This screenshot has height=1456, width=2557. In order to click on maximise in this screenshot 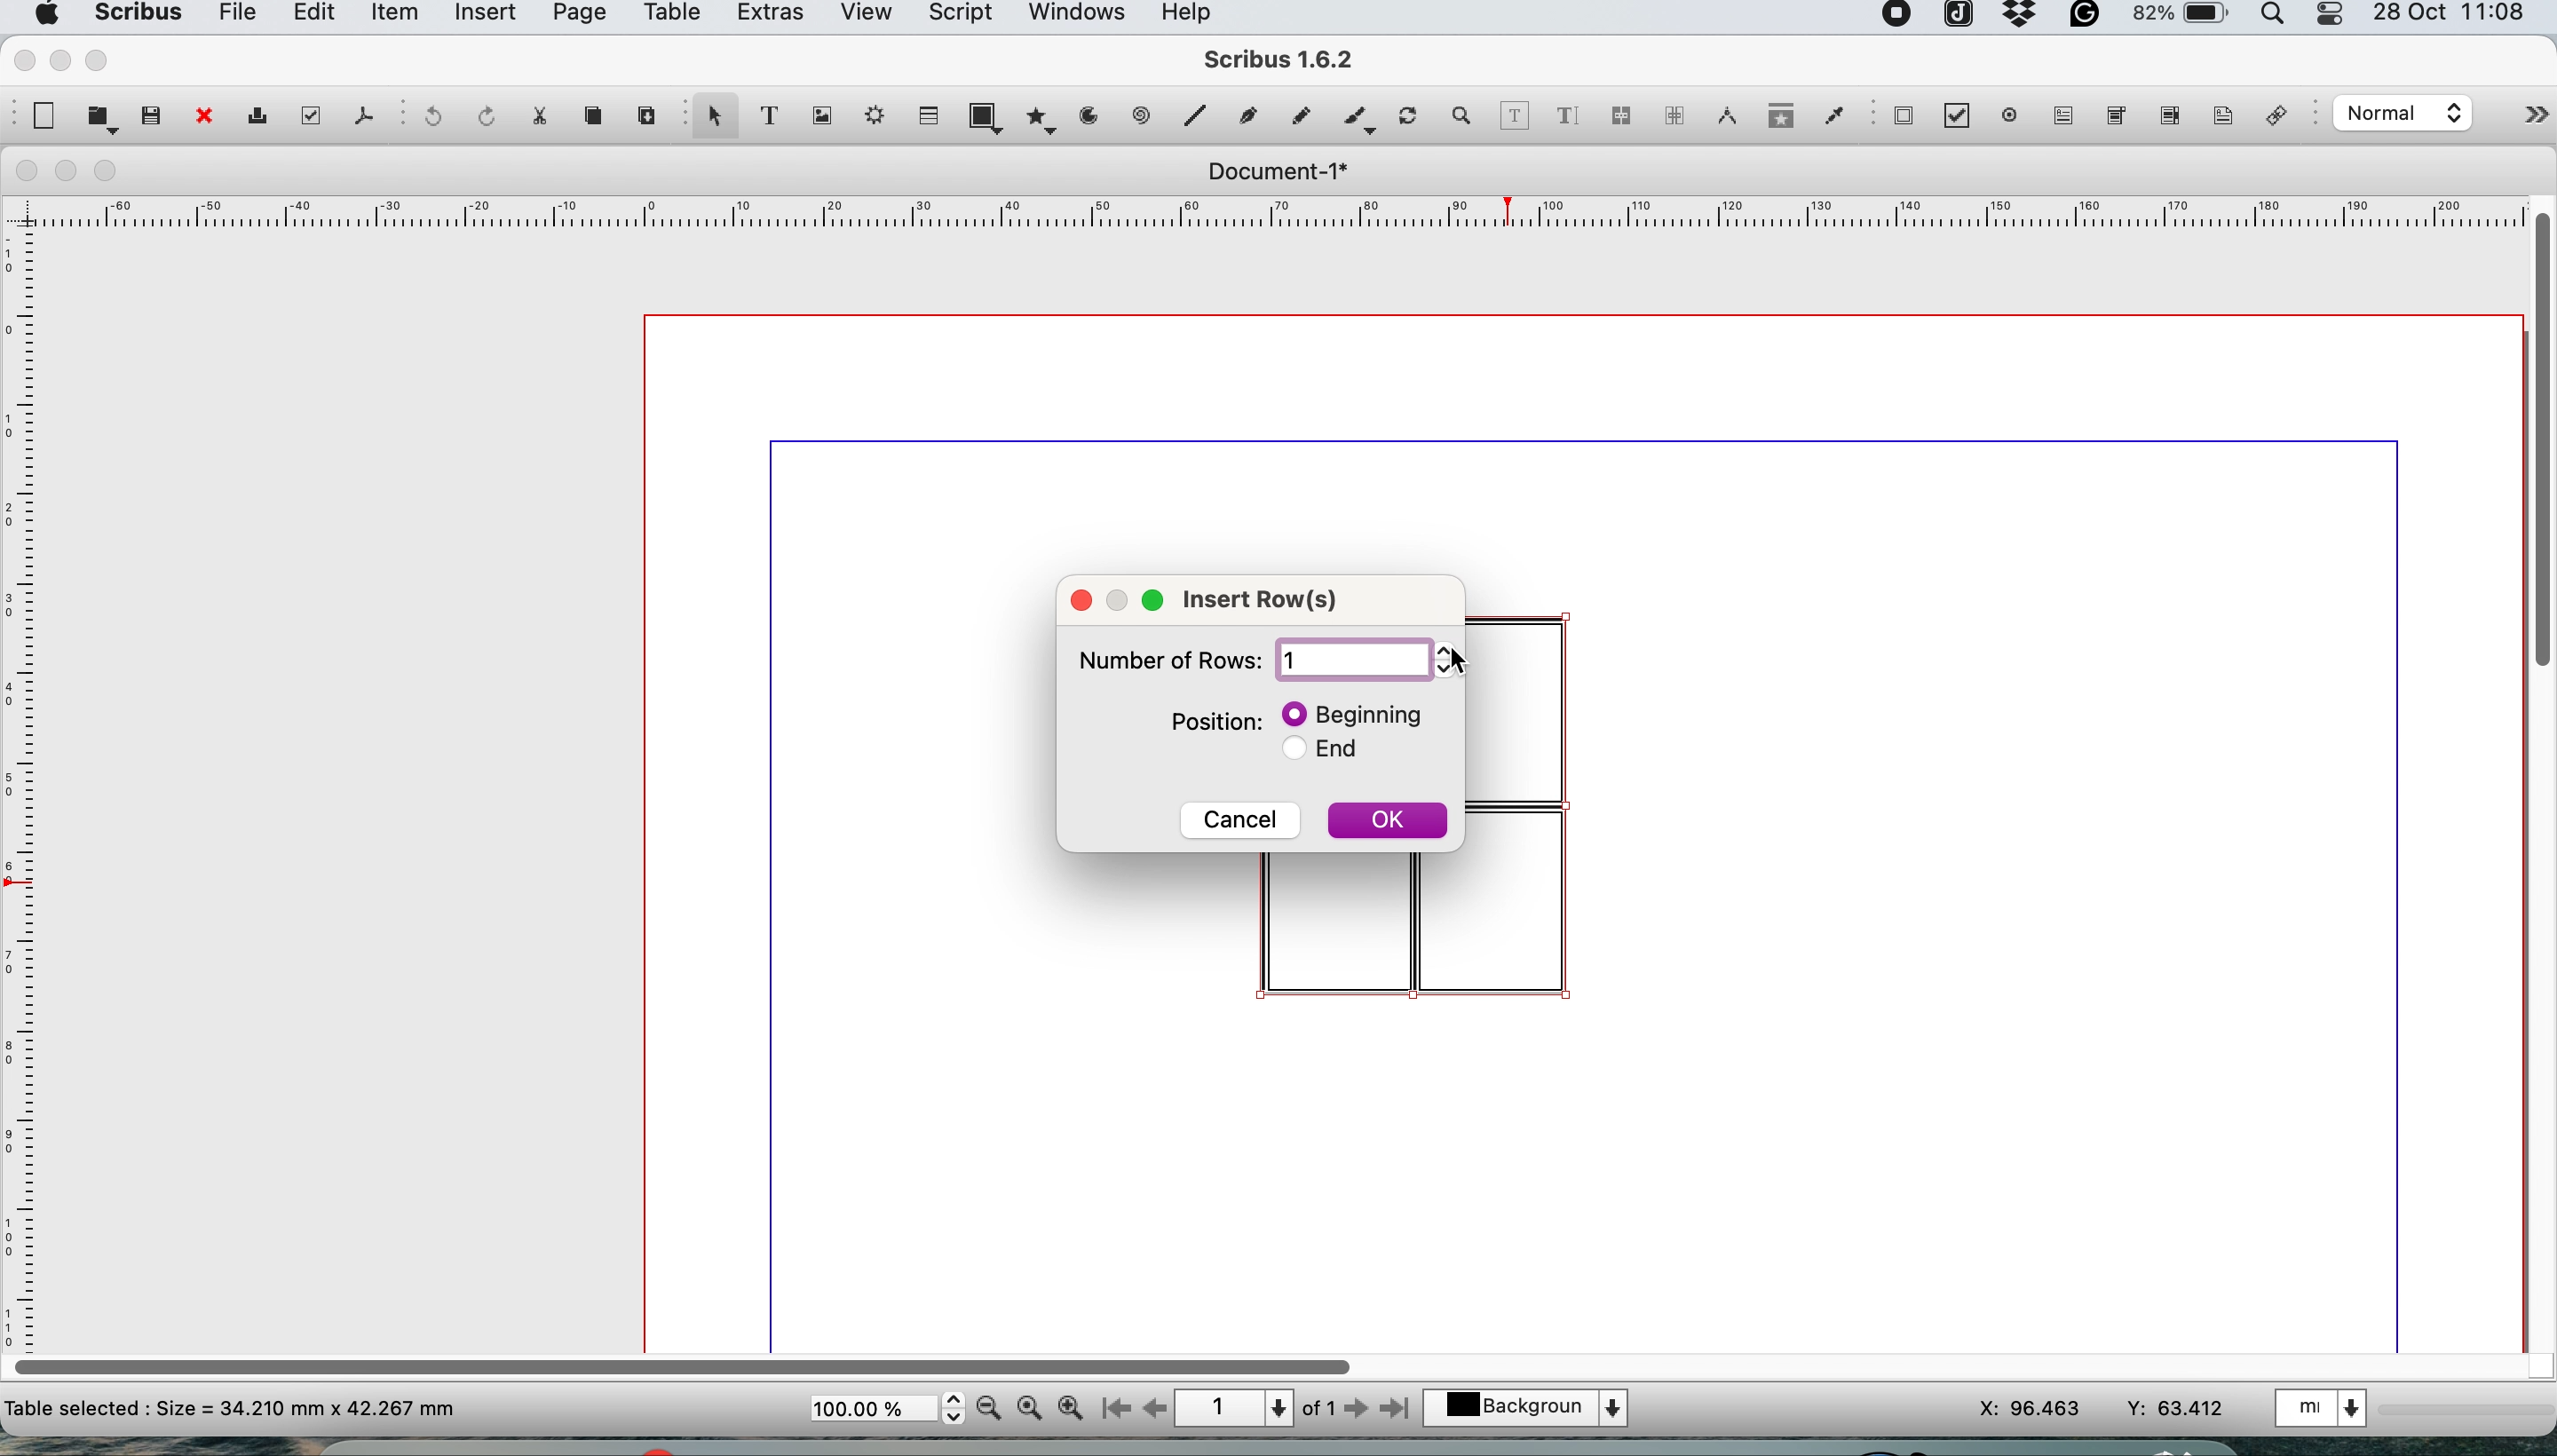, I will do `click(113, 172)`.